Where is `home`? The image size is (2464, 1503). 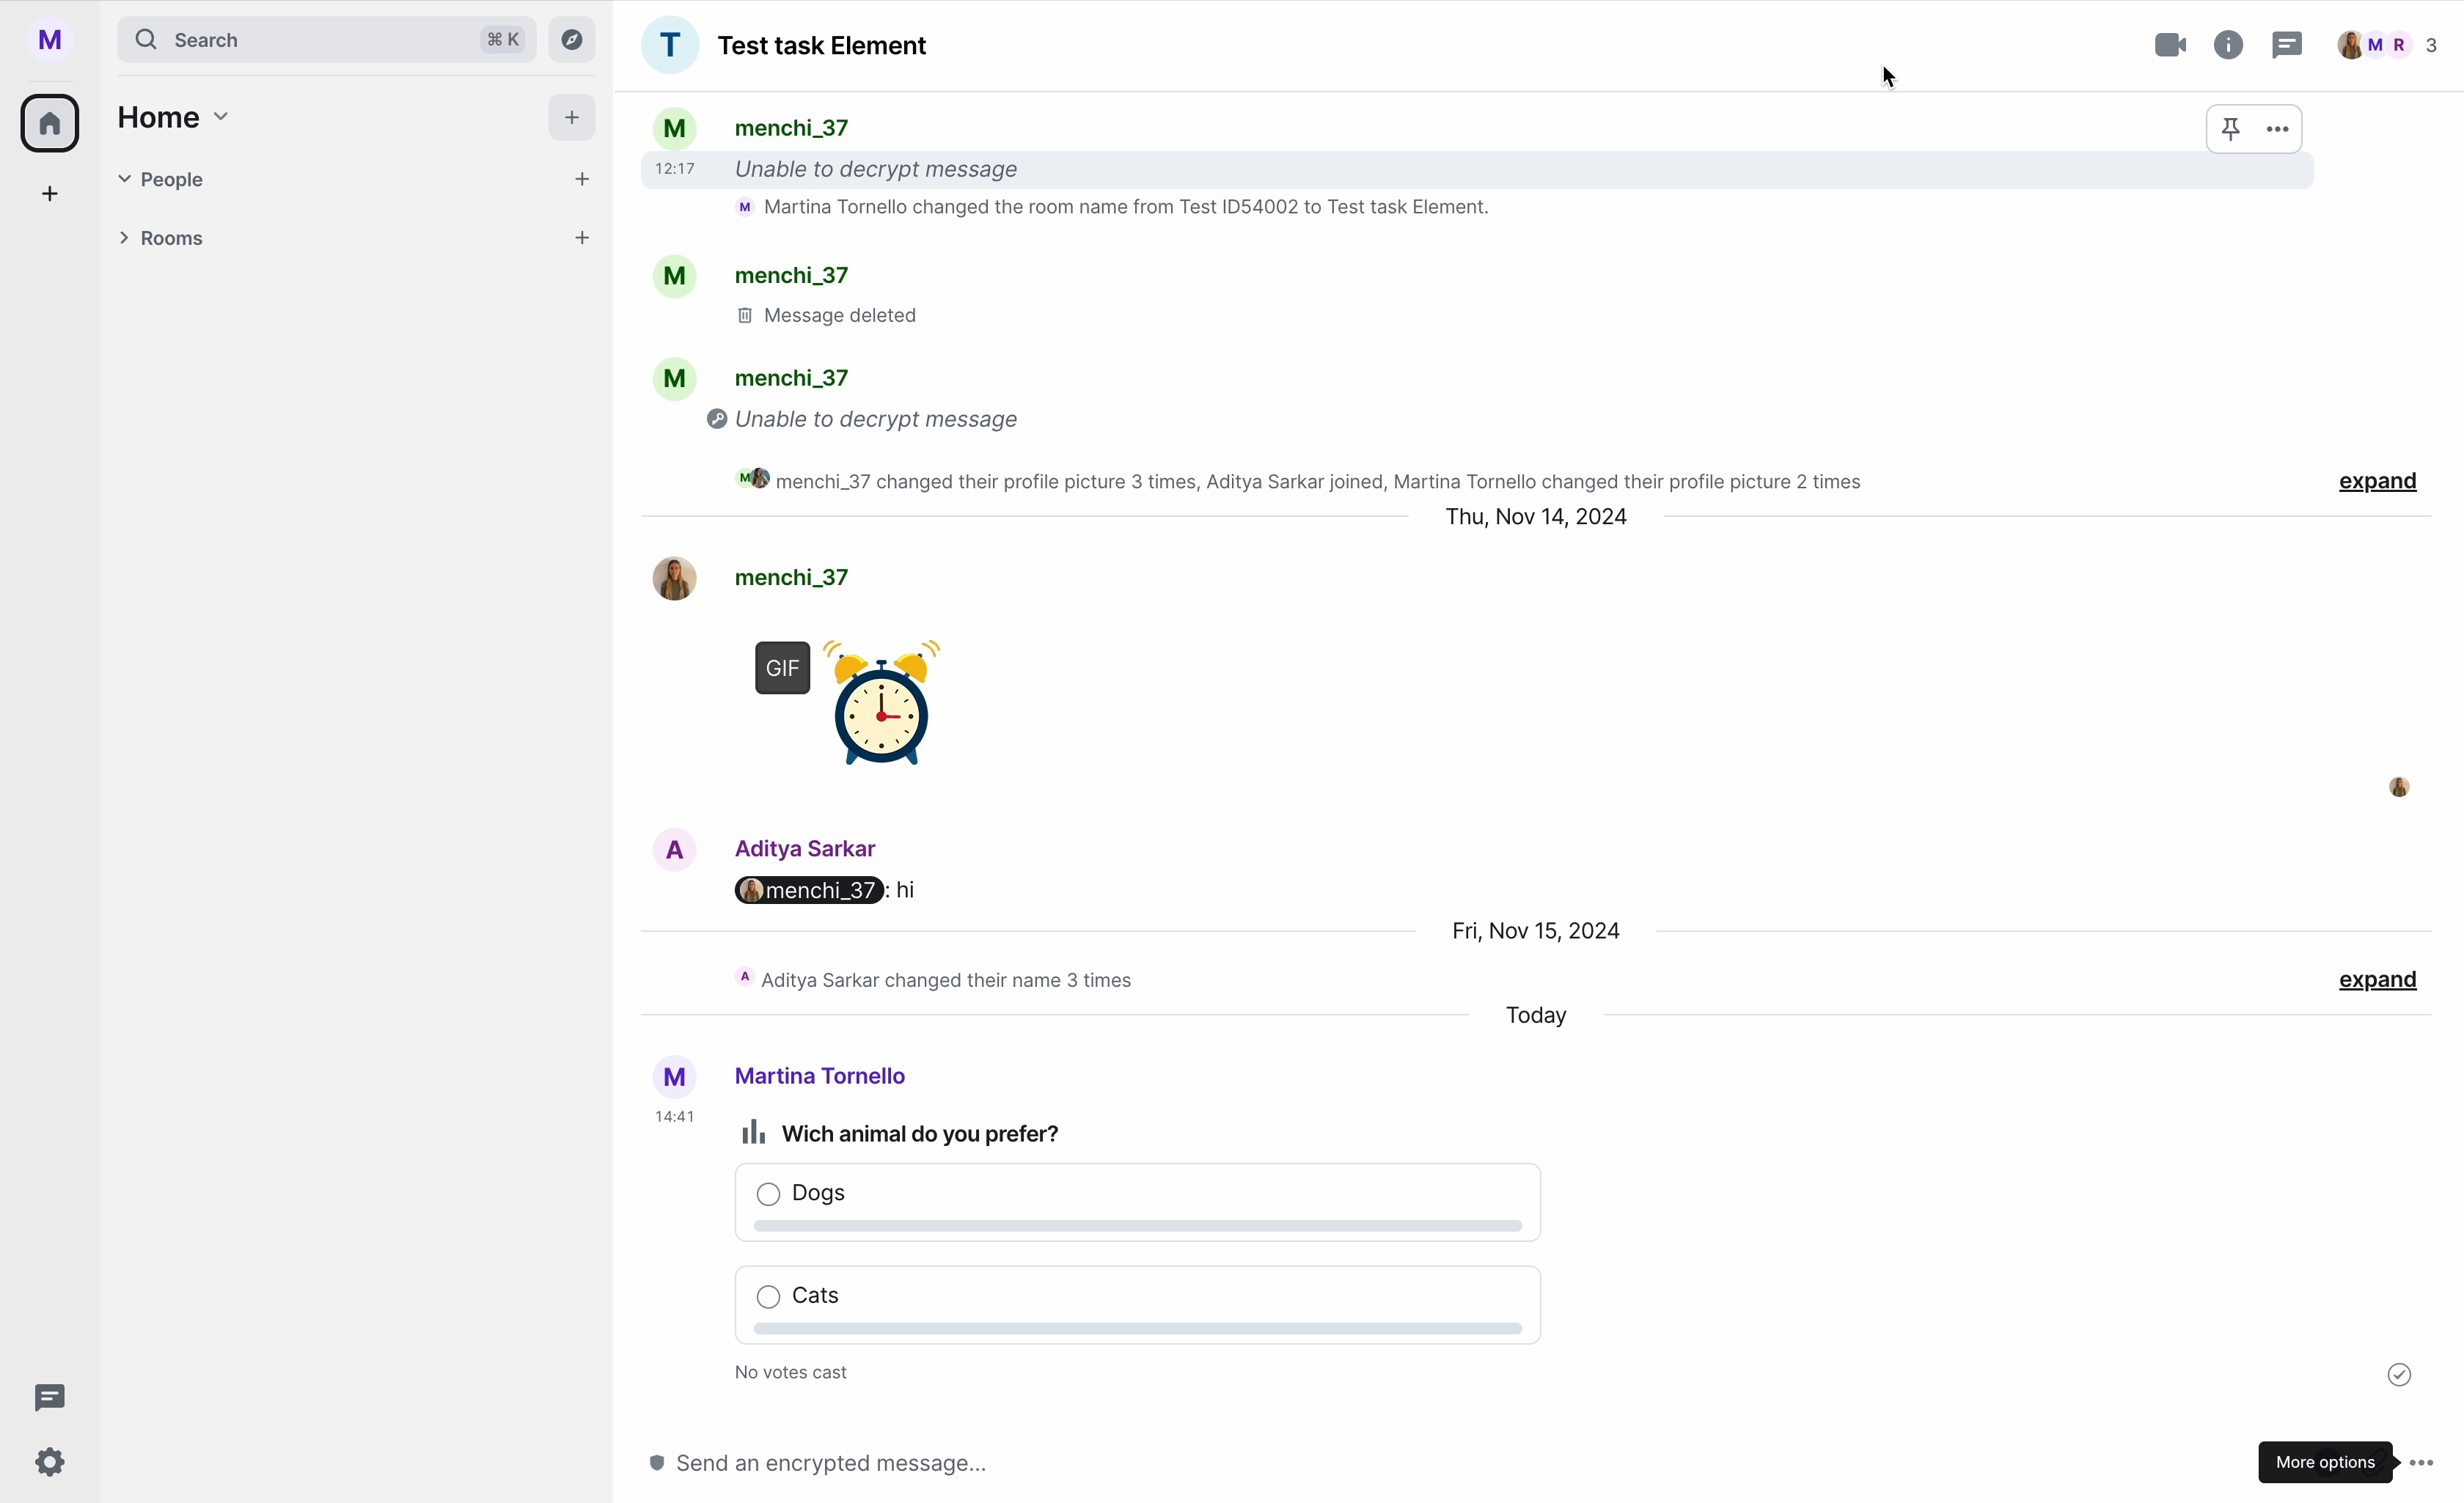
home is located at coordinates (169, 116).